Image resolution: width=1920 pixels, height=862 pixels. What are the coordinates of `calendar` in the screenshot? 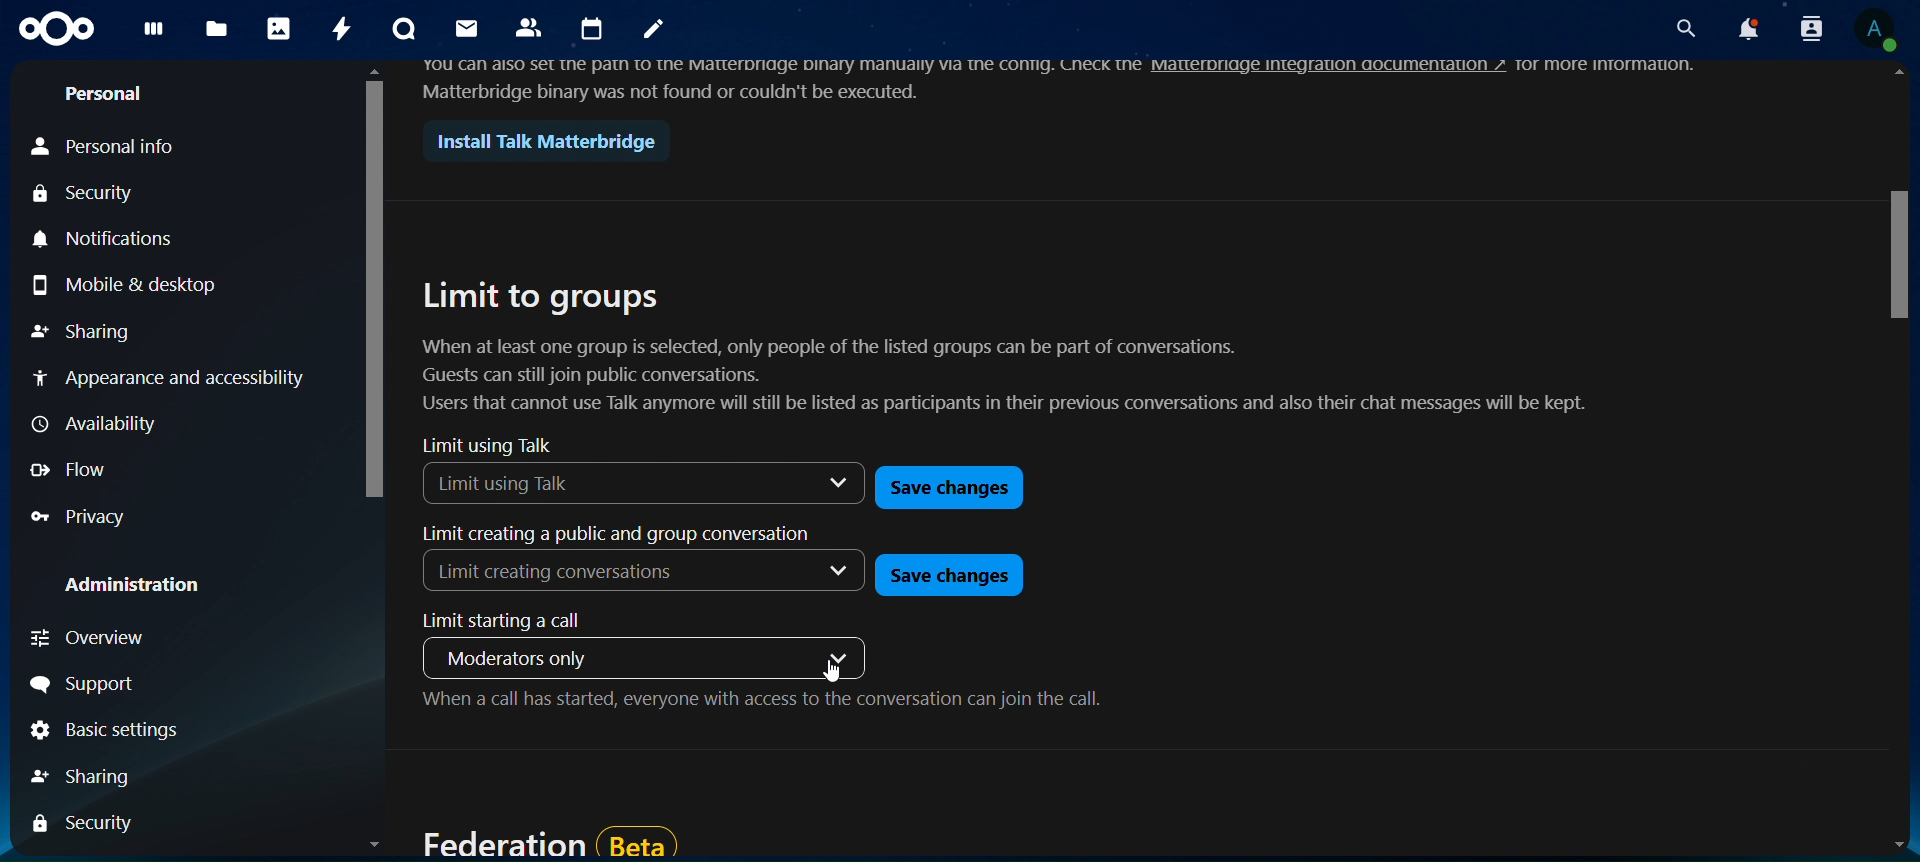 It's located at (595, 30).